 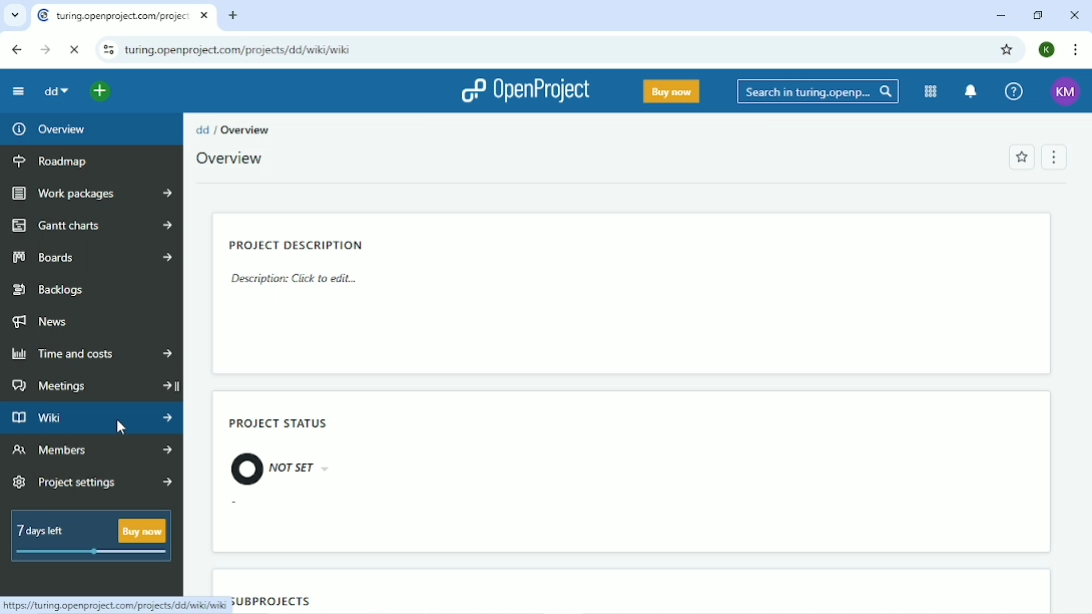 What do you see at coordinates (122, 428) in the screenshot?
I see `cursor` at bounding box center [122, 428].